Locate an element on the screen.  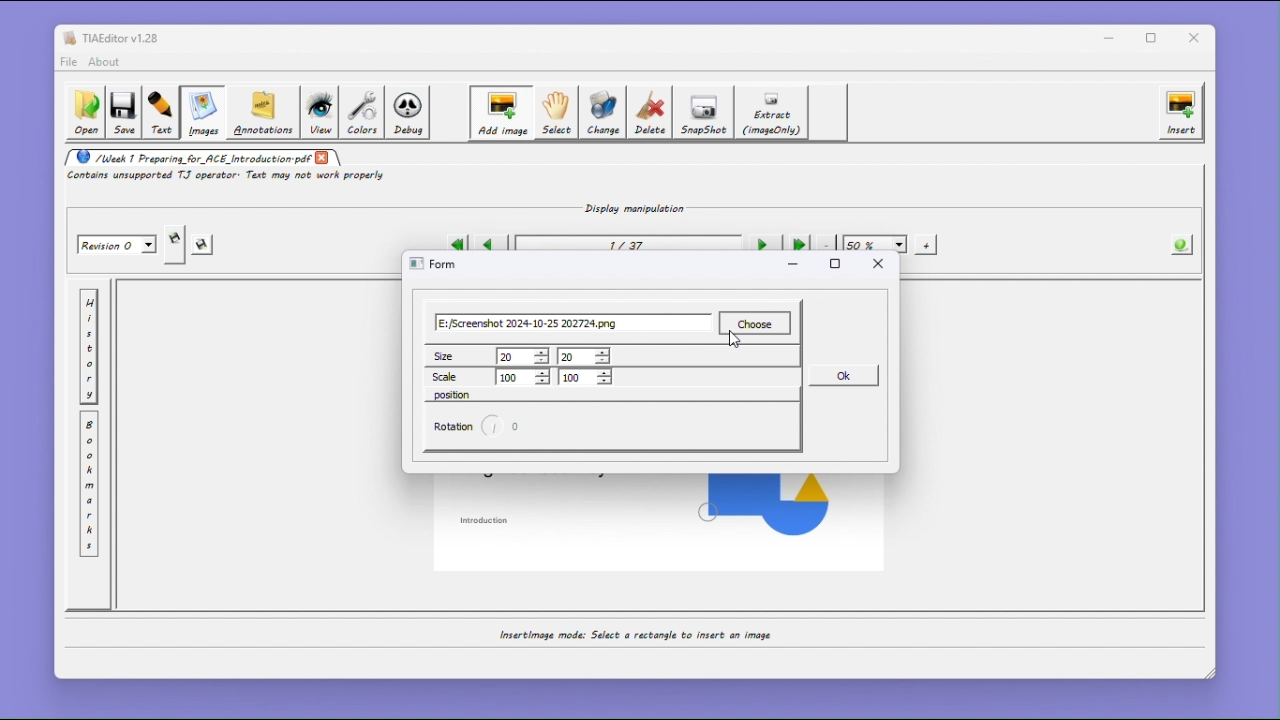
position is located at coordinates (453, 395).